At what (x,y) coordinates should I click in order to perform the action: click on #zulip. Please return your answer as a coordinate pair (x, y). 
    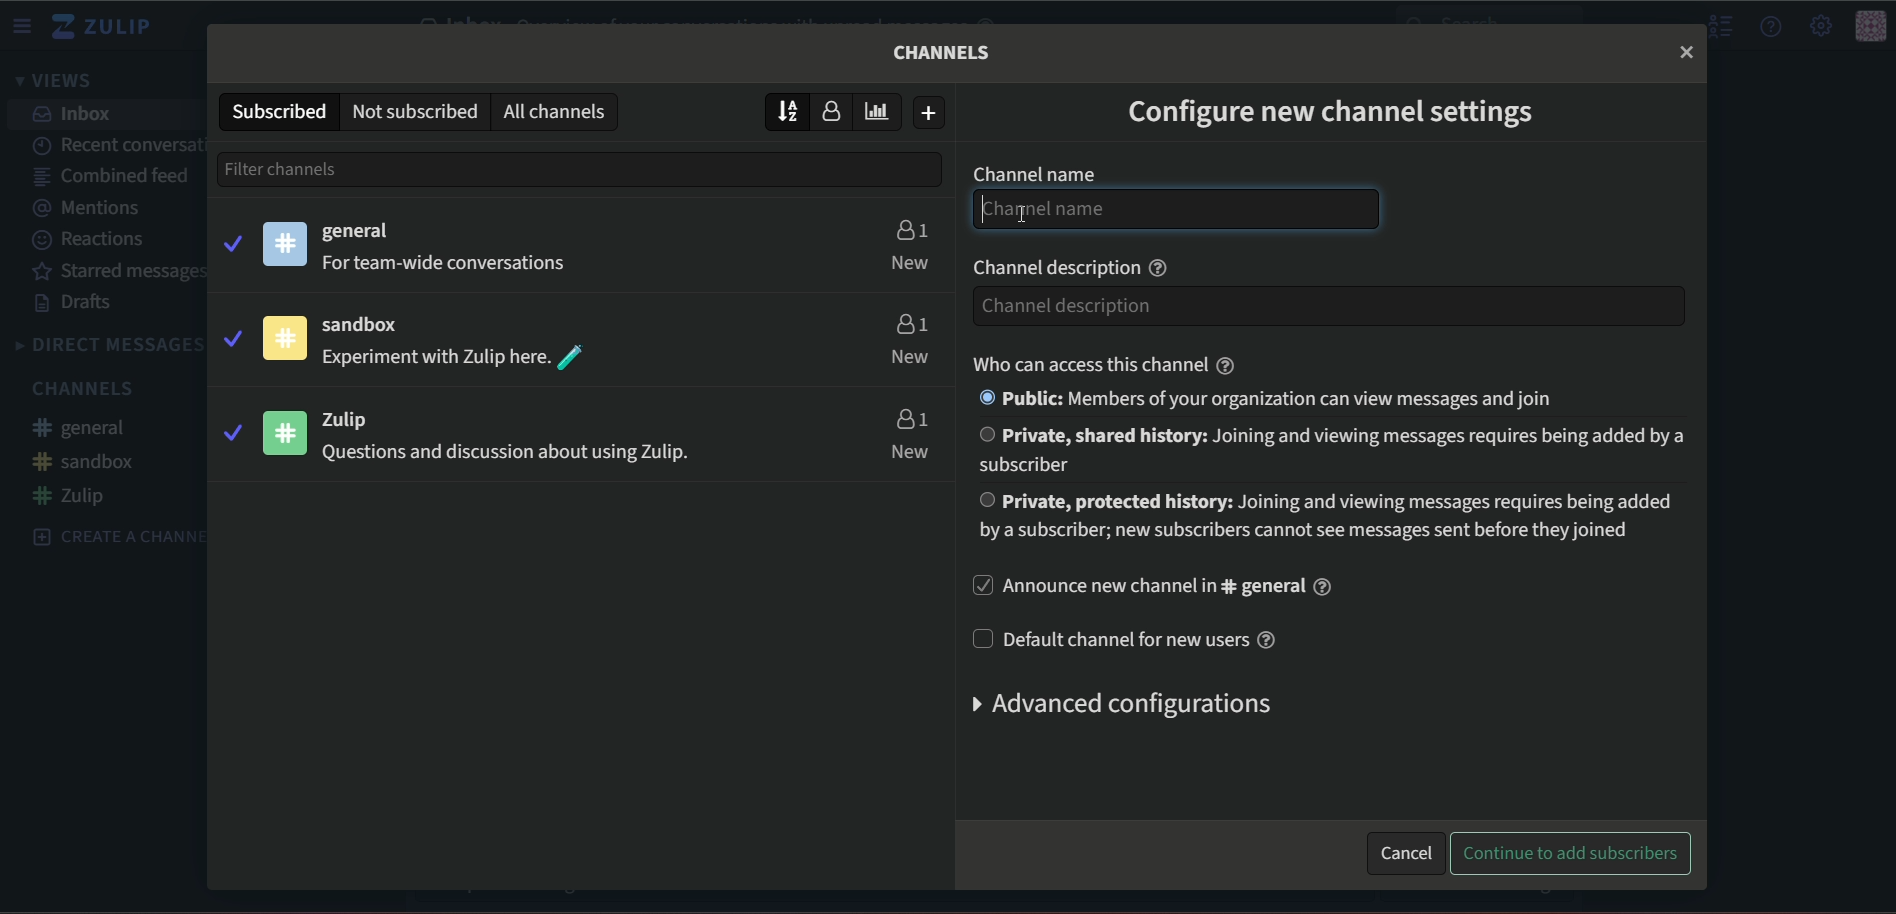
    Looking at the image, I should click on (76, 496).